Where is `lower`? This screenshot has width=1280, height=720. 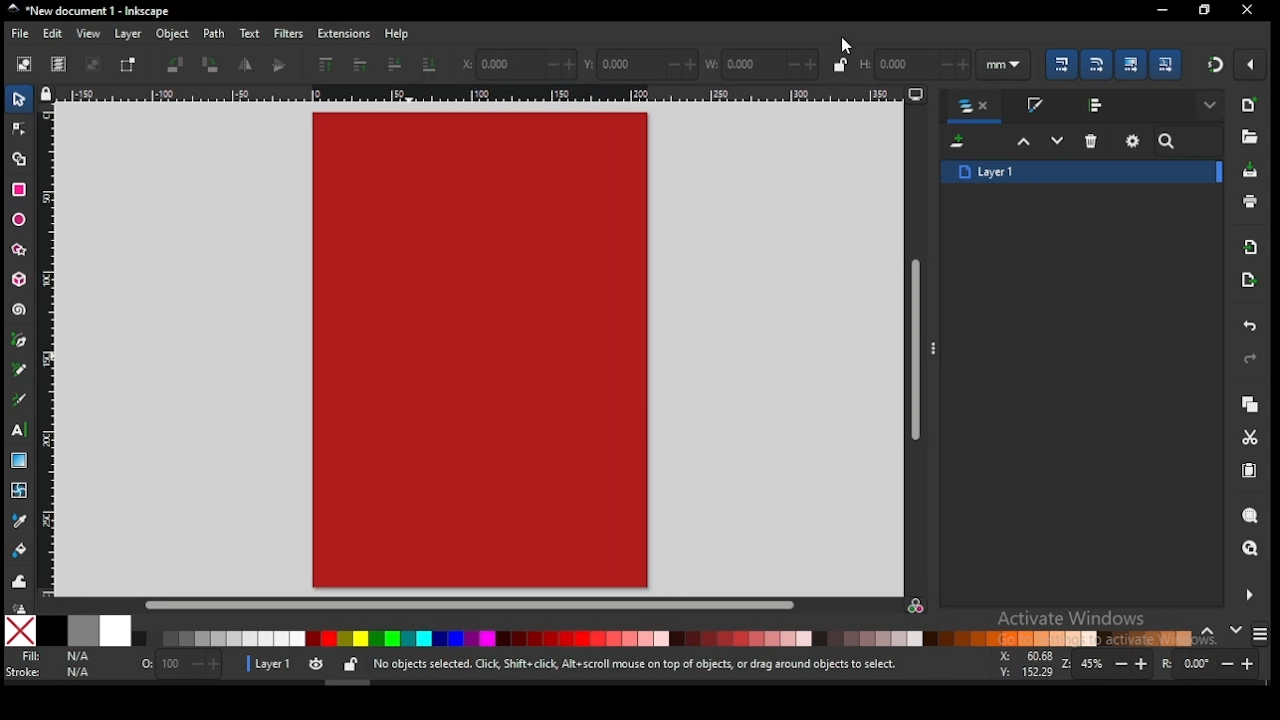 lower is located at coordinates (395, 65).